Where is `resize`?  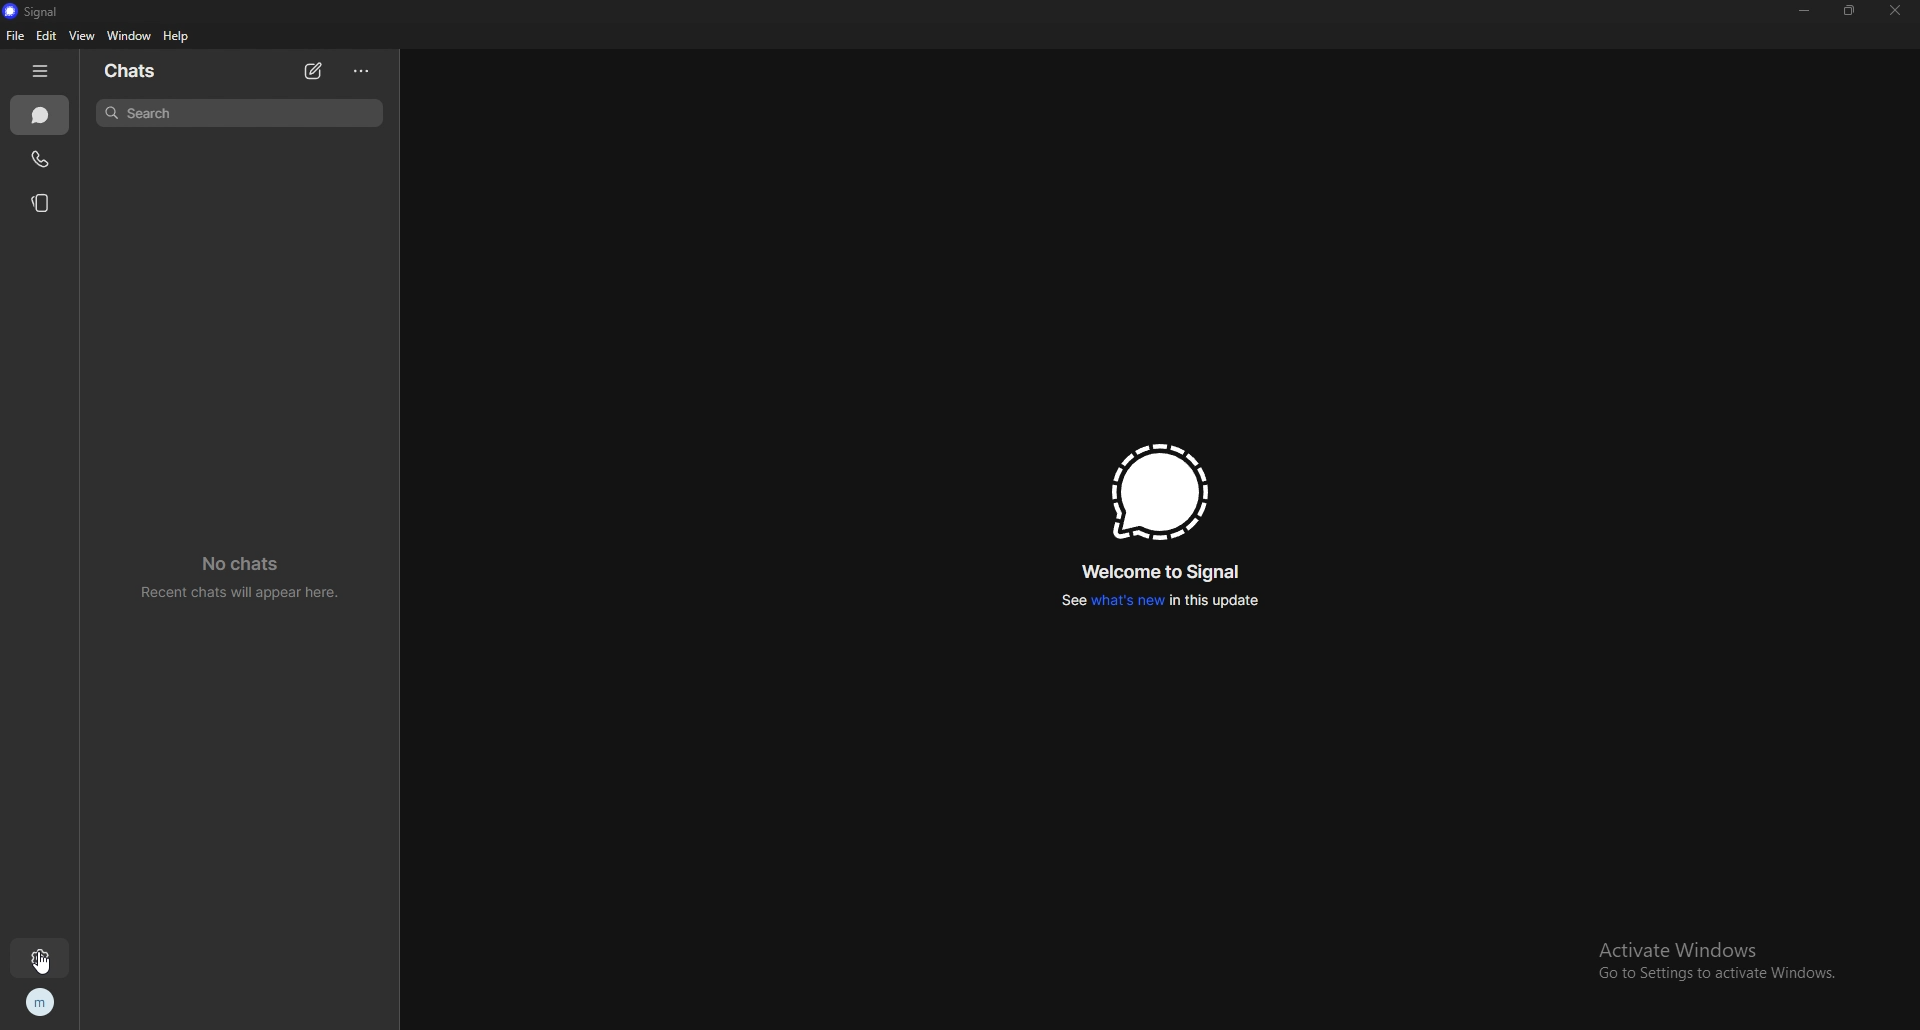
resize is located at coordinates (1848, 10).